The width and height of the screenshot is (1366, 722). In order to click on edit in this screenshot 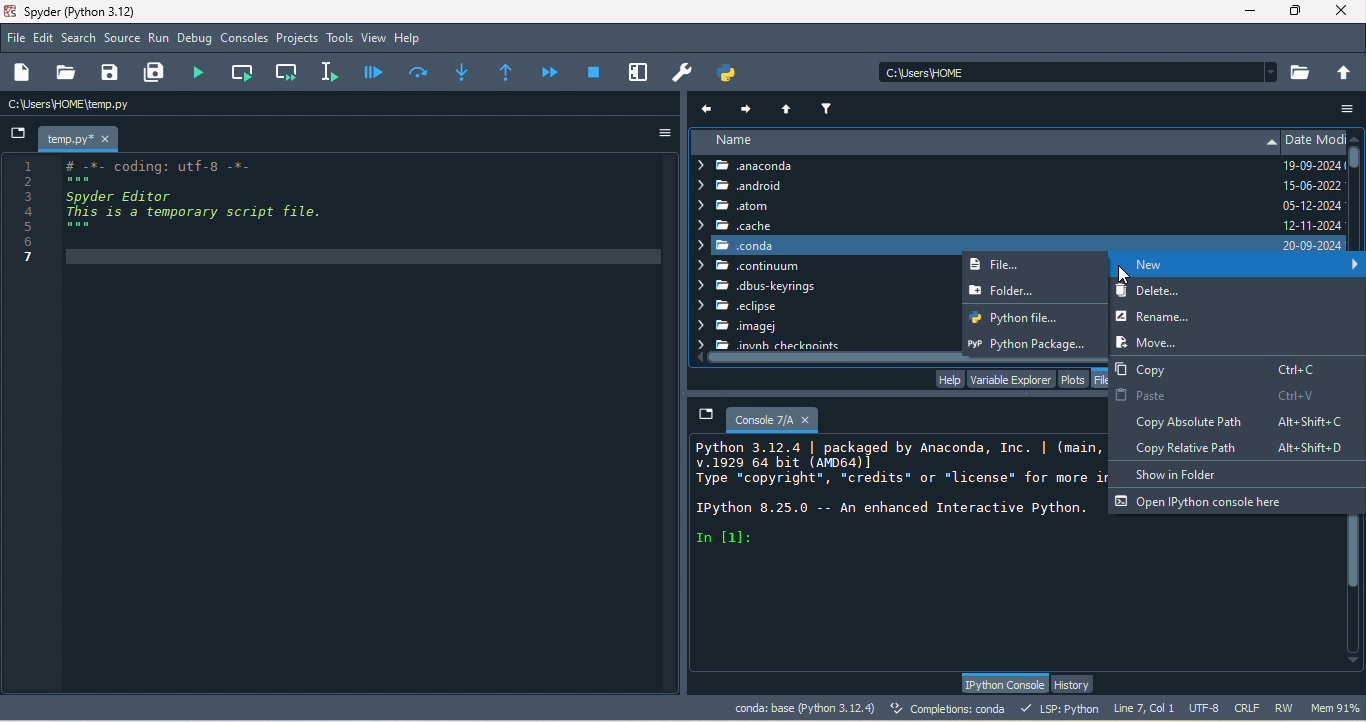, I will do `click(45, 39)`.